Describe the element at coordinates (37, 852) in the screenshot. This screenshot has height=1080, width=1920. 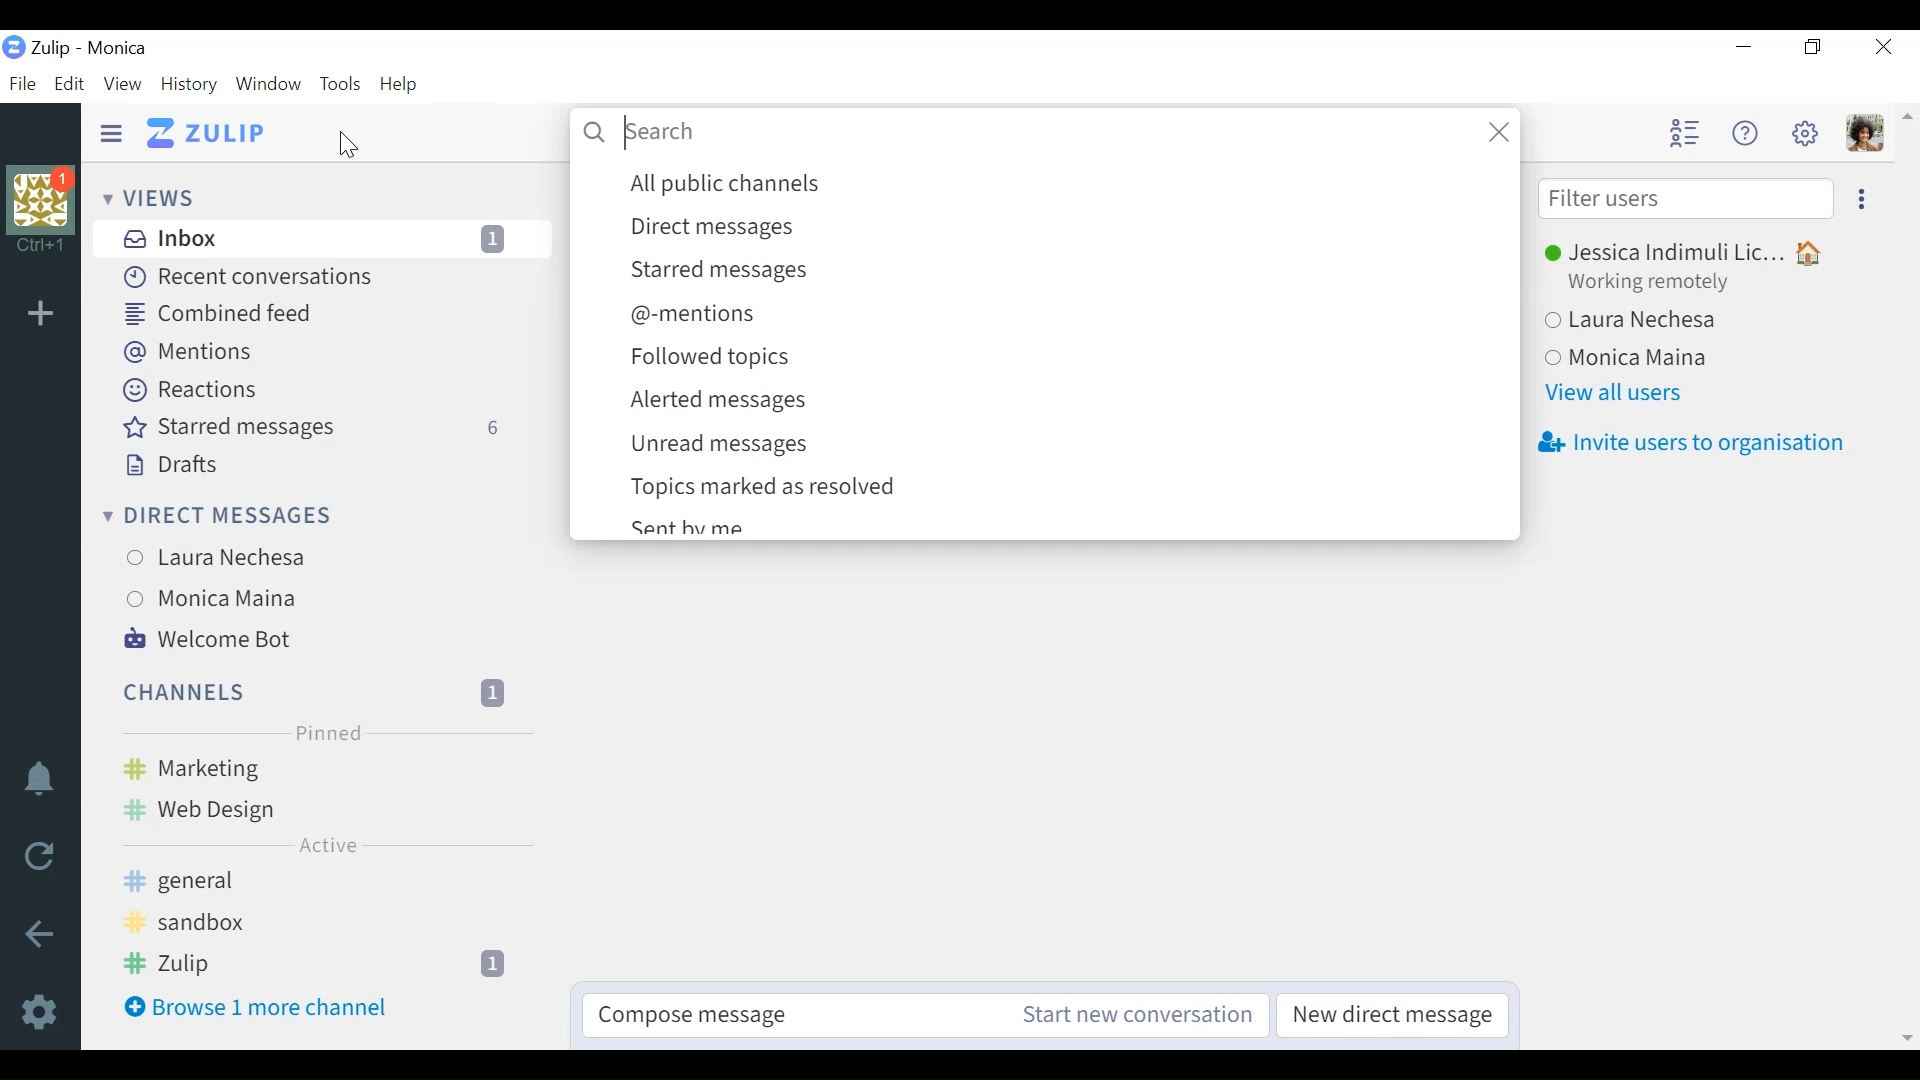
I see `Reload` at that location.